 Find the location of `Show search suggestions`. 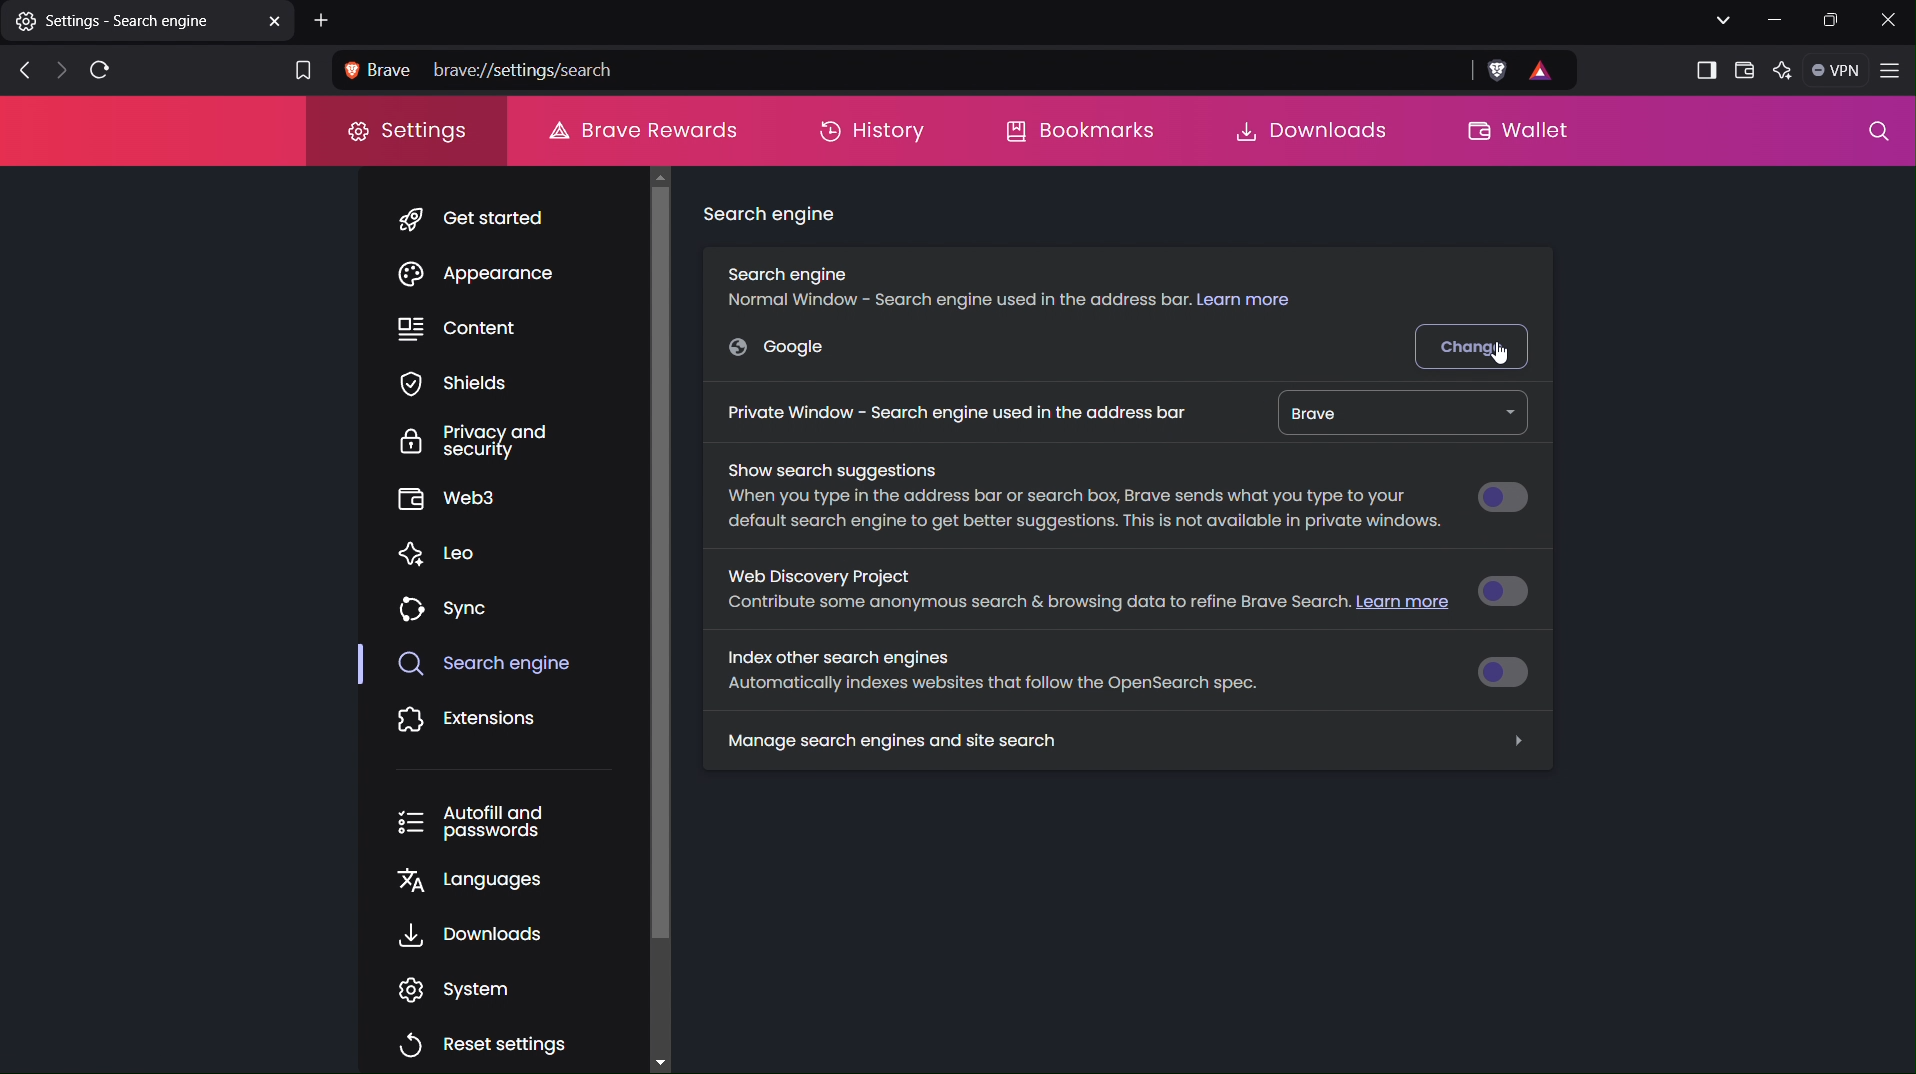

Show search suggestions is located at coordinates (1076, 498).